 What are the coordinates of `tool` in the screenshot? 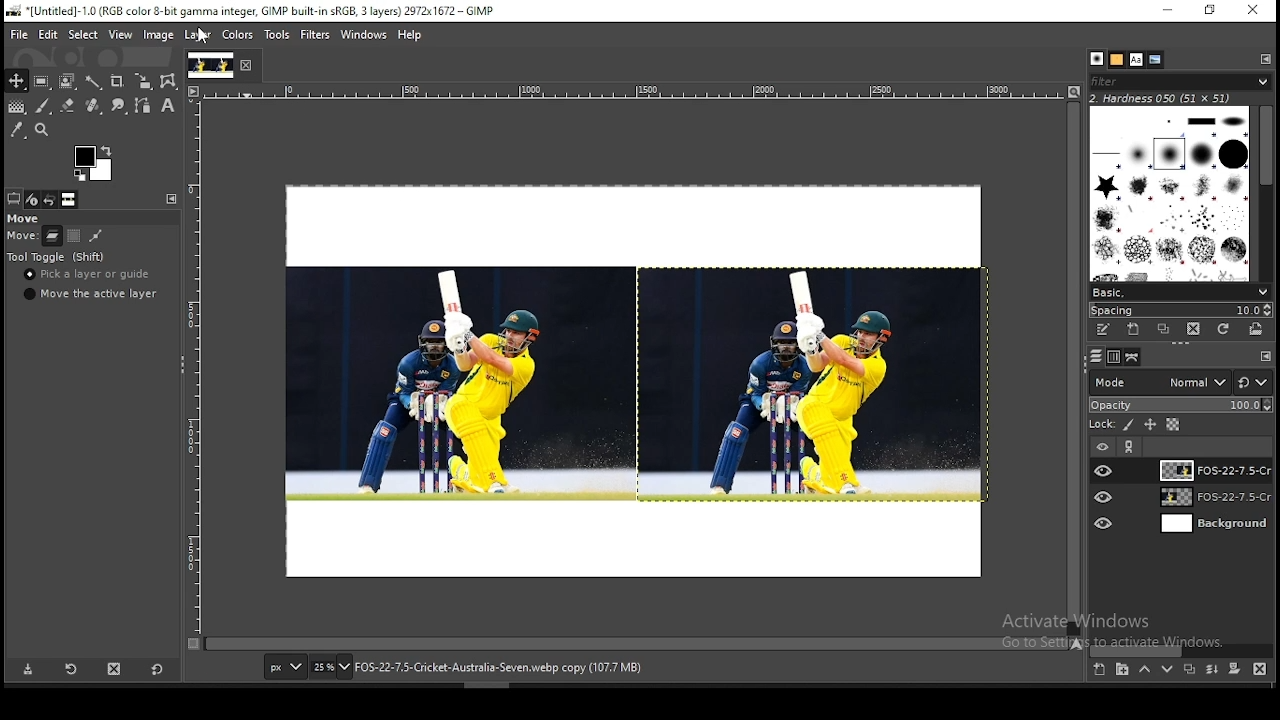 It's located at (1265, 58).